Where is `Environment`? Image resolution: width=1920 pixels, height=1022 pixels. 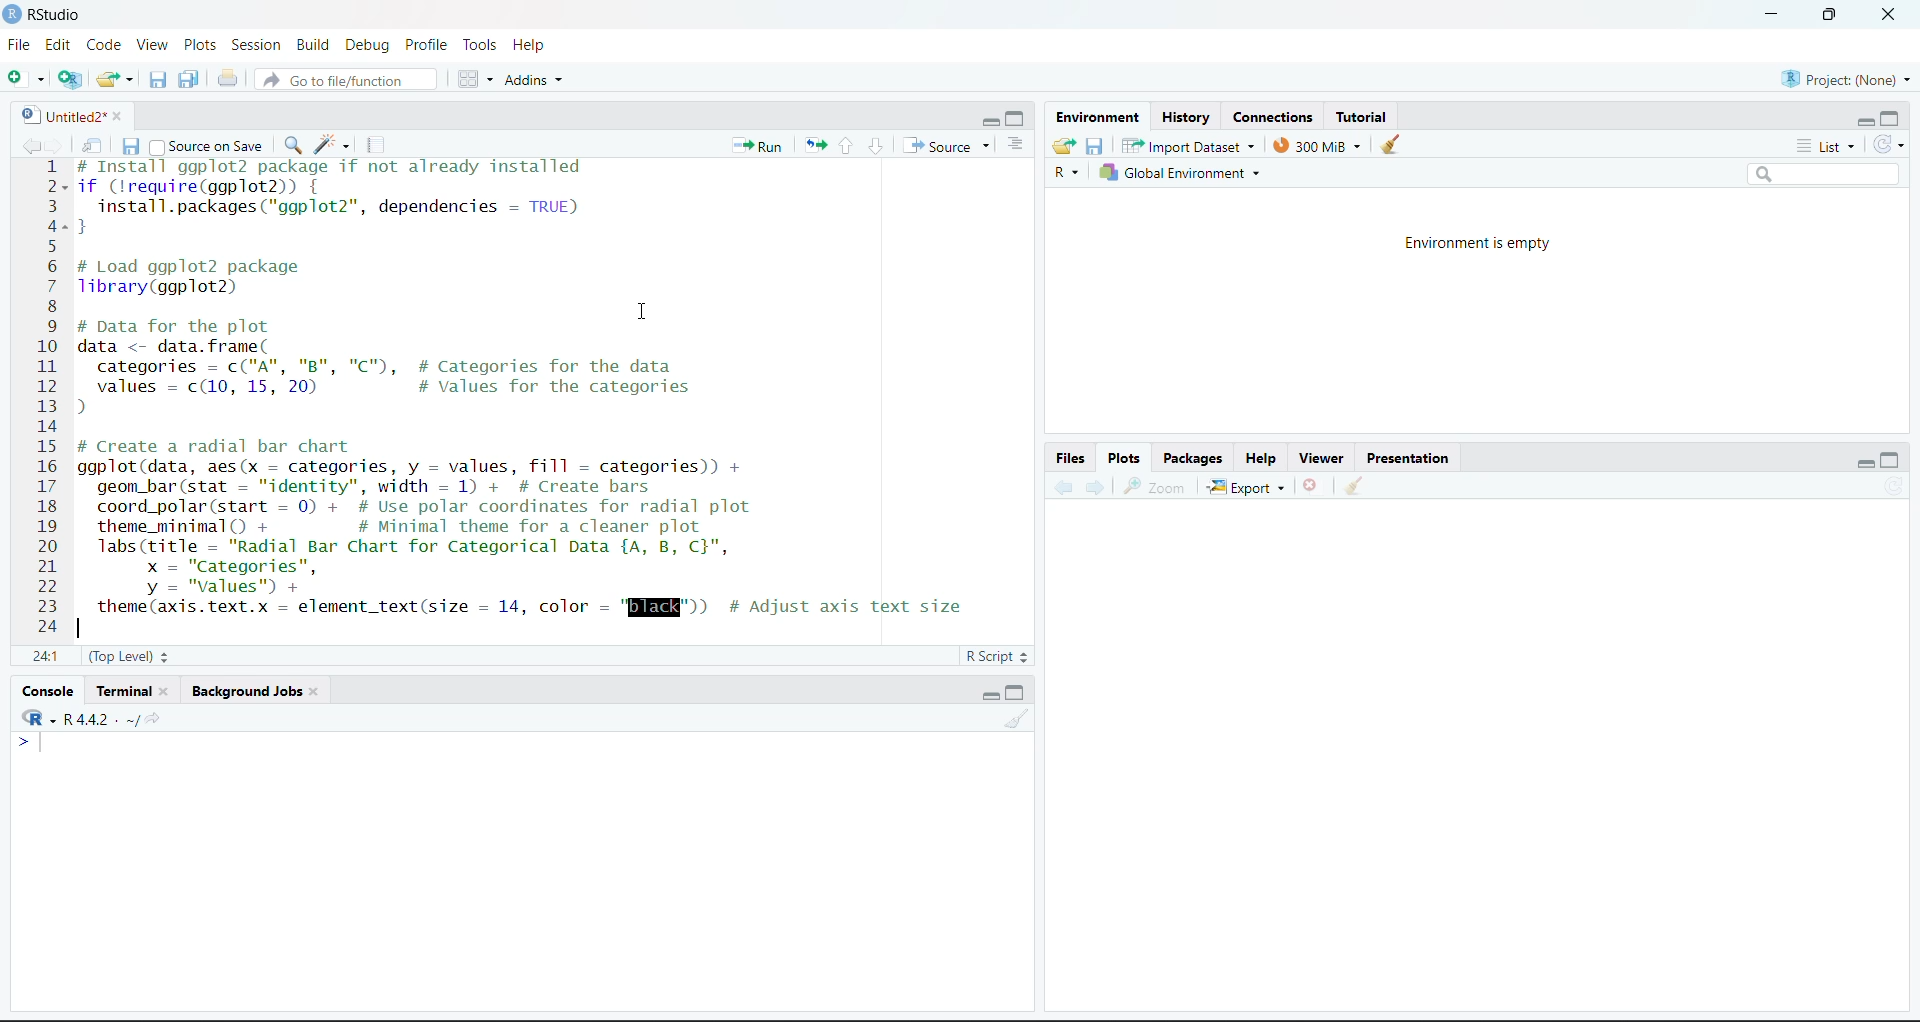
Environment is located at coordinates (1095, 119).